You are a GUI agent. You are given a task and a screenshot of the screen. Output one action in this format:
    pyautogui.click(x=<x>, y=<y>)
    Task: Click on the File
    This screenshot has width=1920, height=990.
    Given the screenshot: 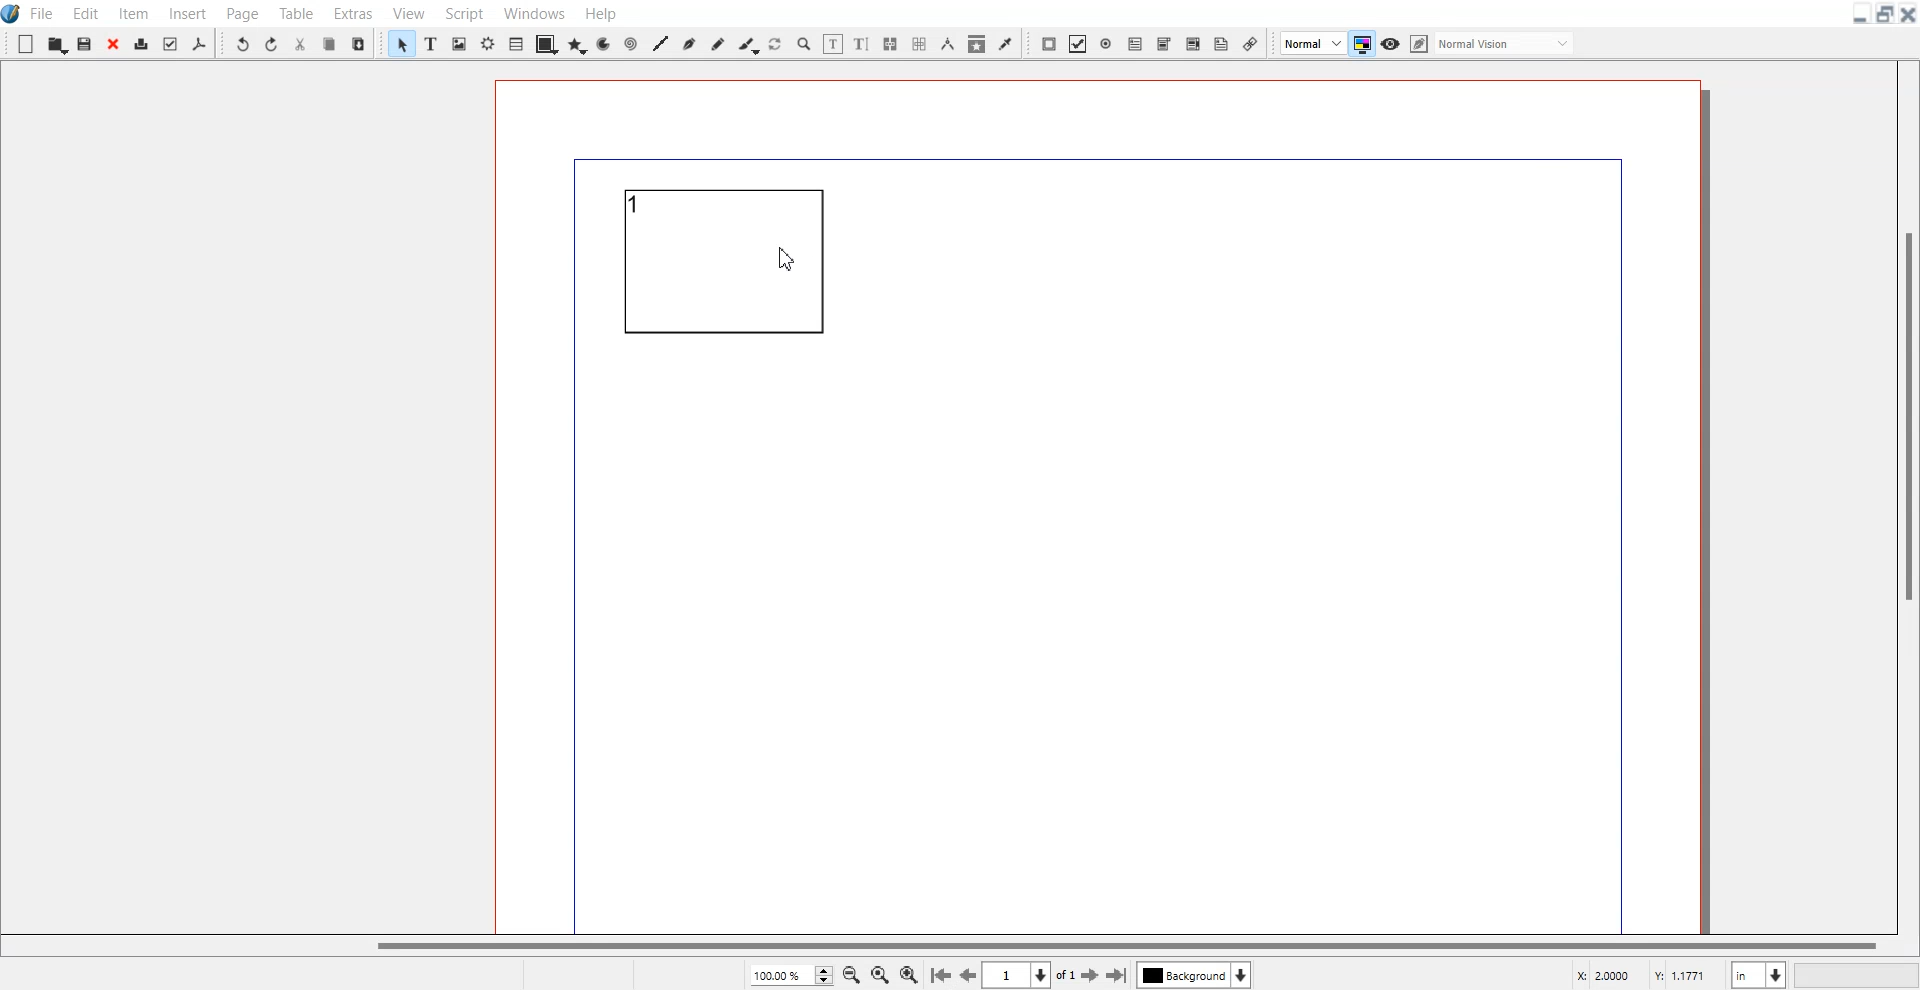 What is the action you would take?
    pyautogui.click(x=43, y=13)
    